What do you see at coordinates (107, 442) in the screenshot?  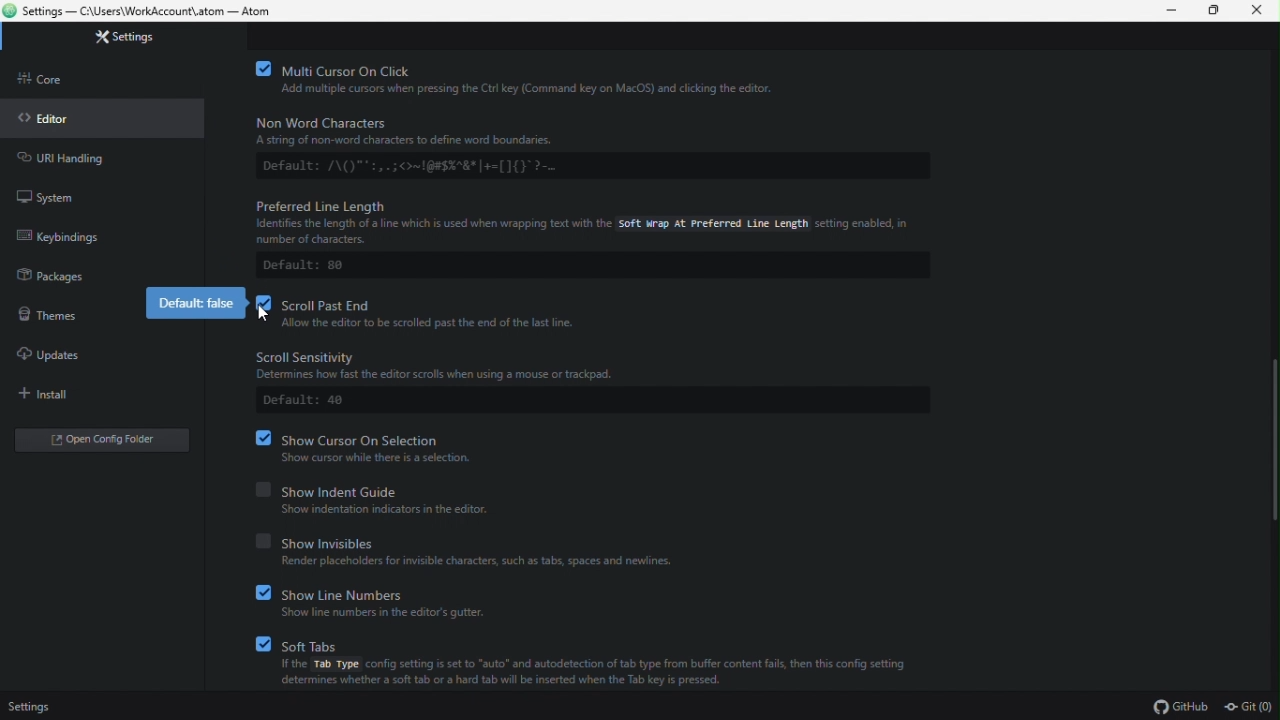 I see `open config folder` at bounding box center [107, 442].